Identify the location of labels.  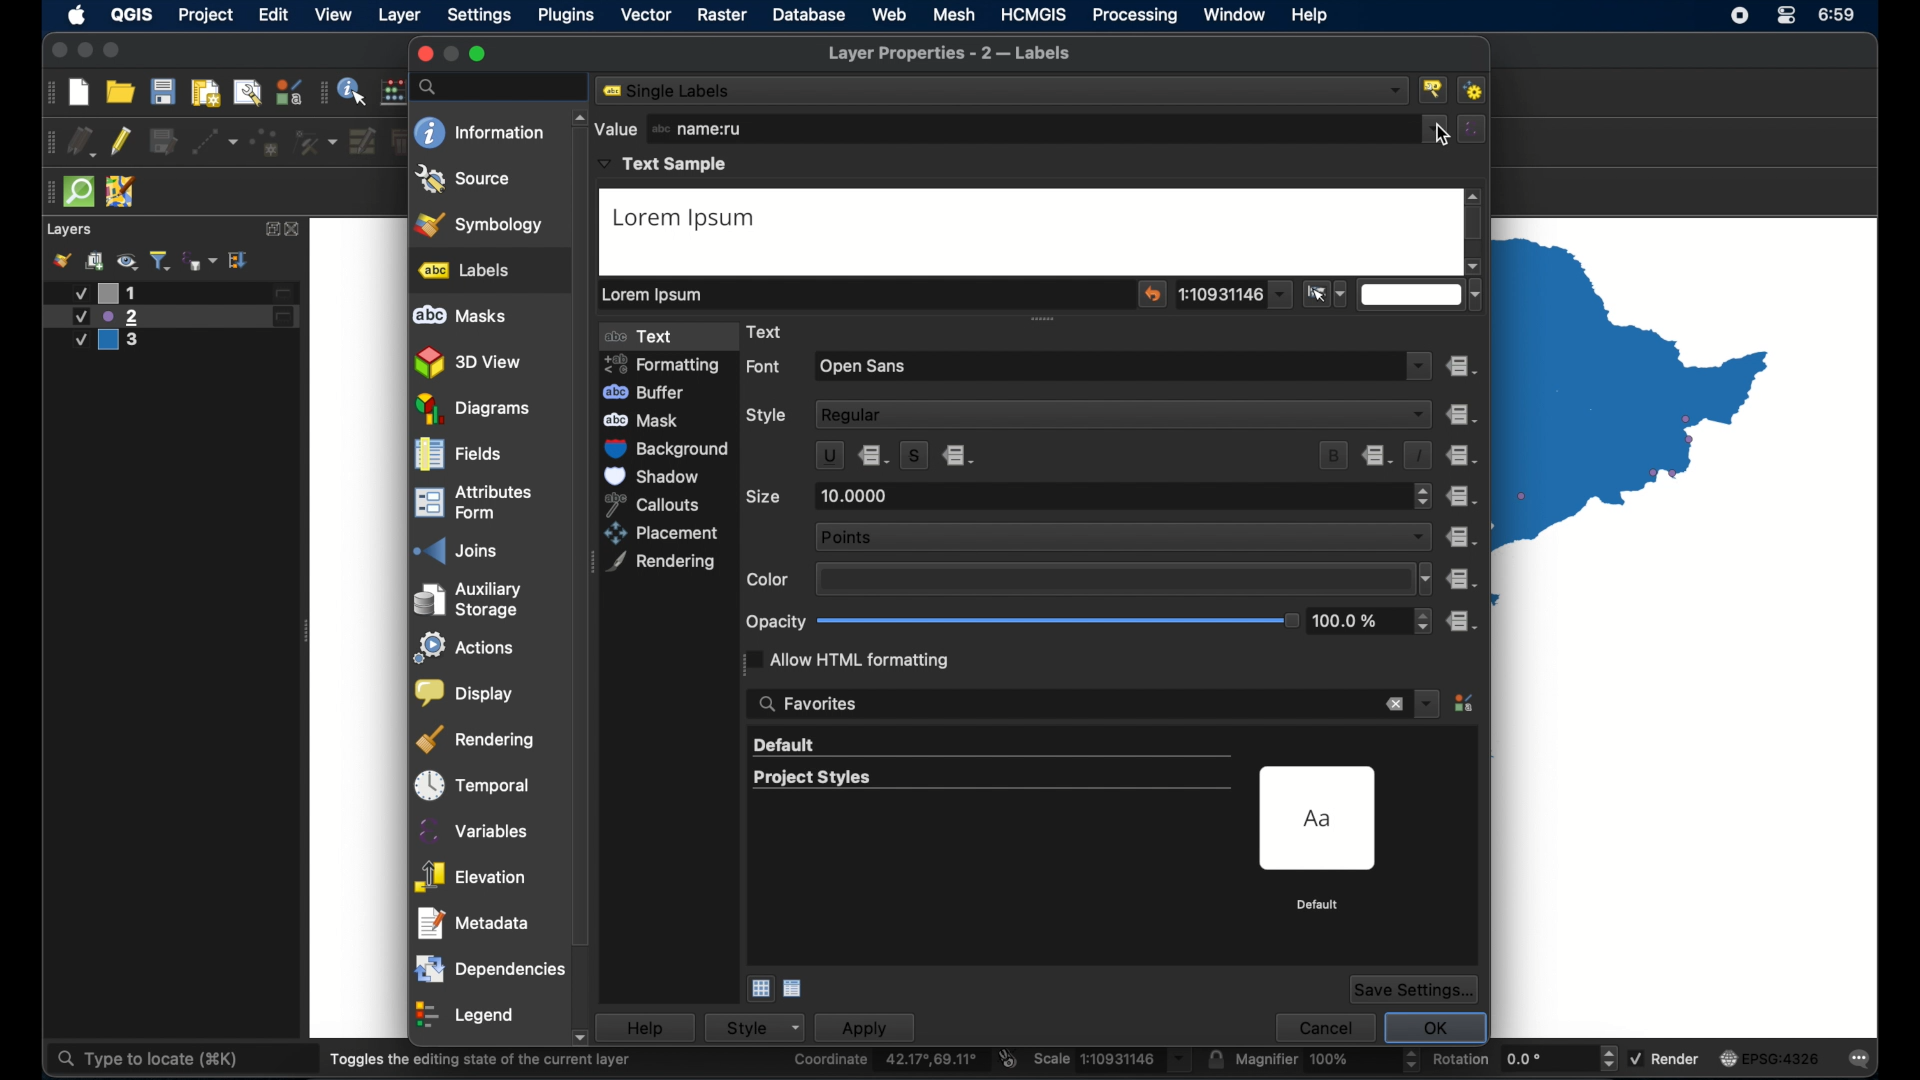
(465, 270).